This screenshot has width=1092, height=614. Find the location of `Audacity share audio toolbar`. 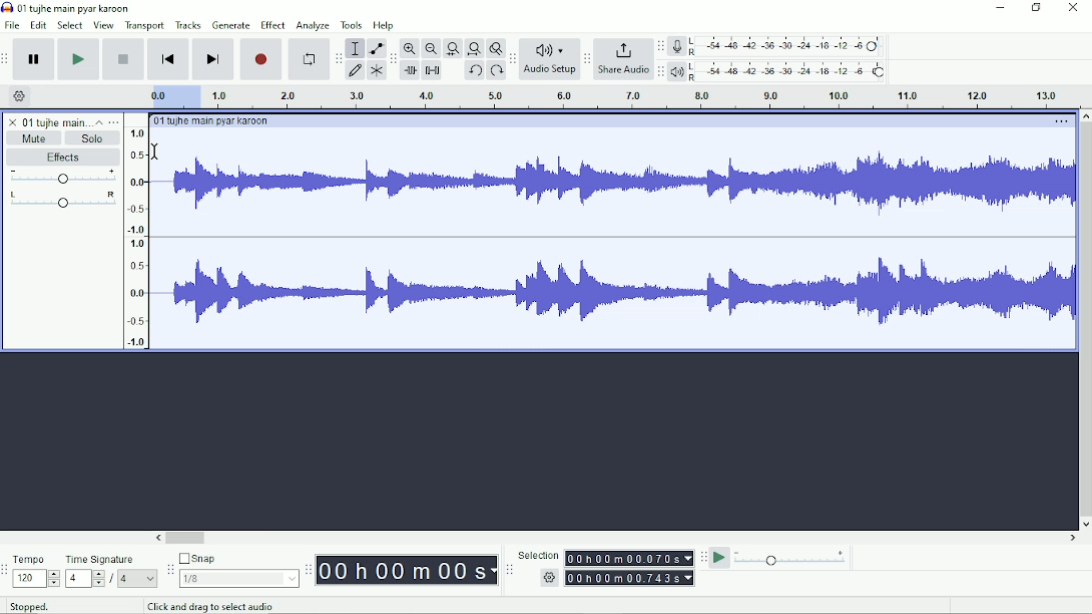

Audacity share audio toolbar is located at coordinates (587, 60).